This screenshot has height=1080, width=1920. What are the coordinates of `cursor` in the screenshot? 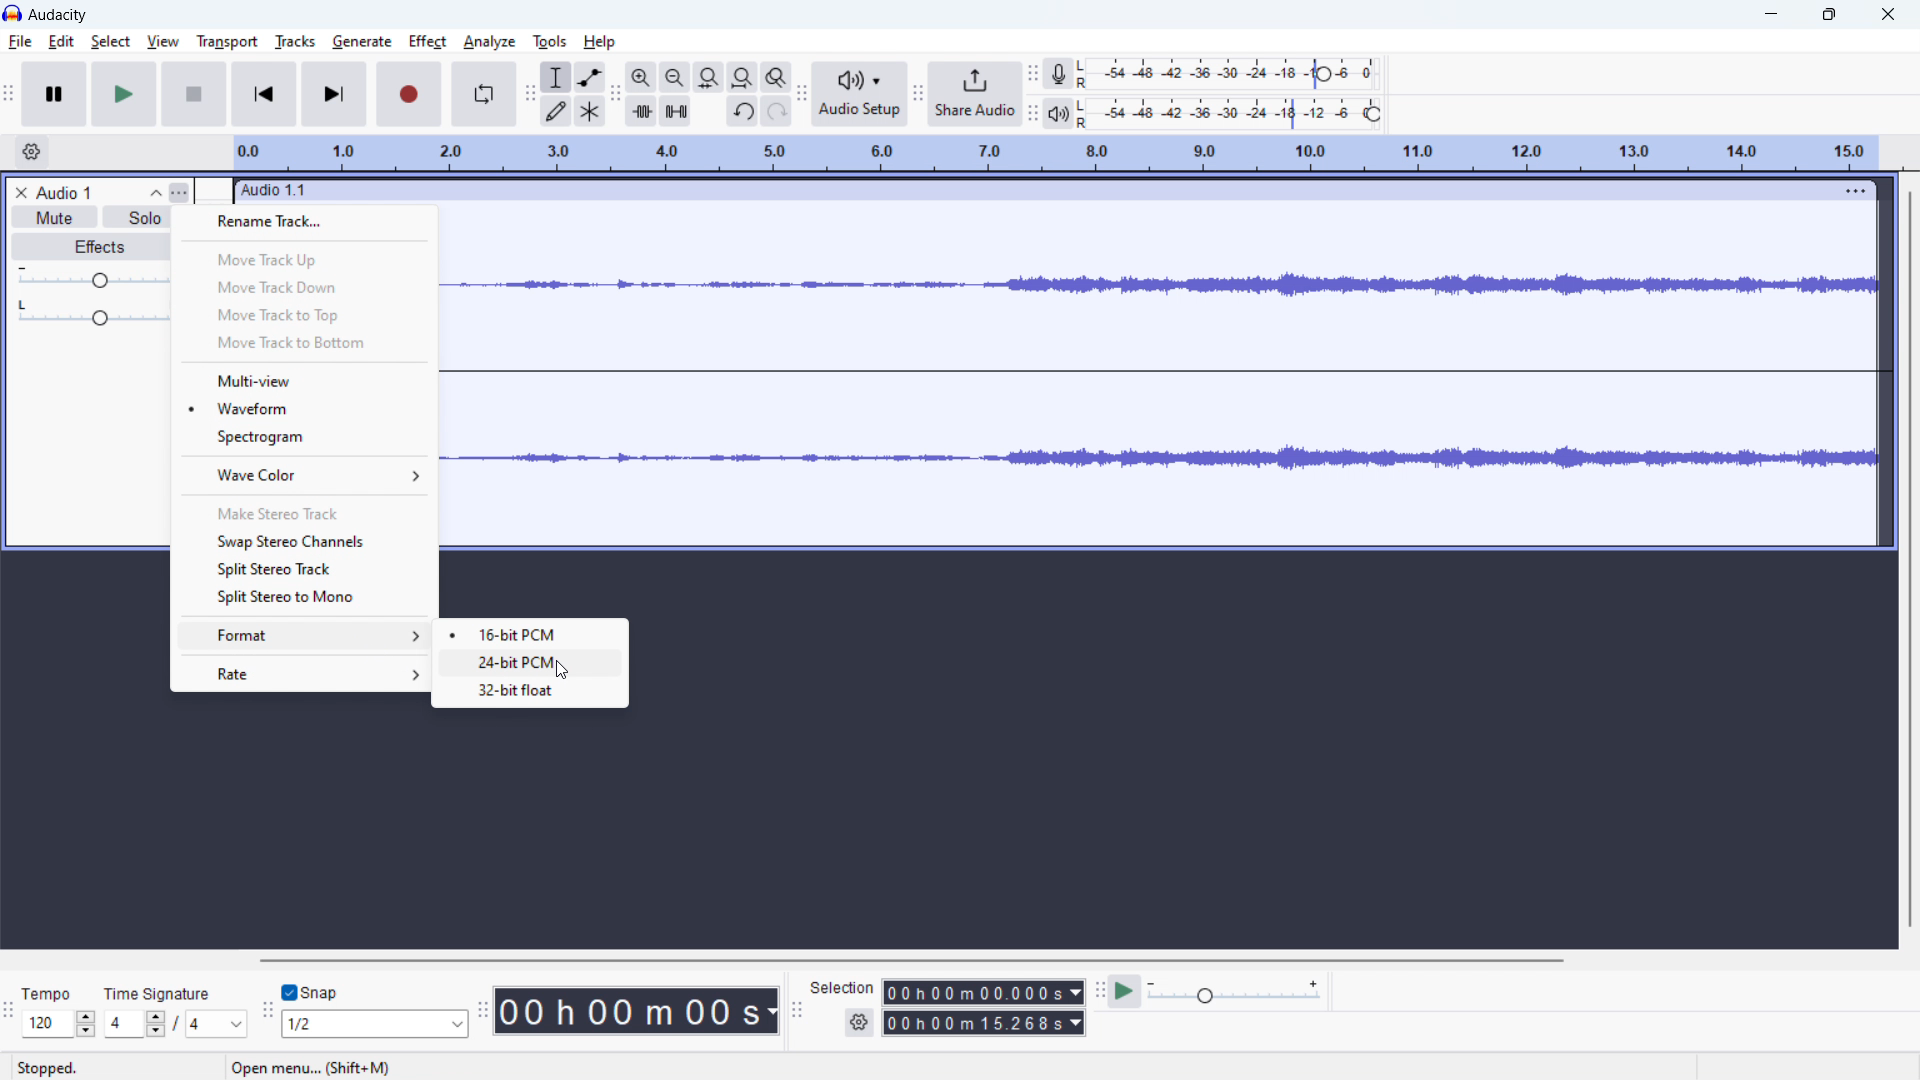 It's located at (563, 669).